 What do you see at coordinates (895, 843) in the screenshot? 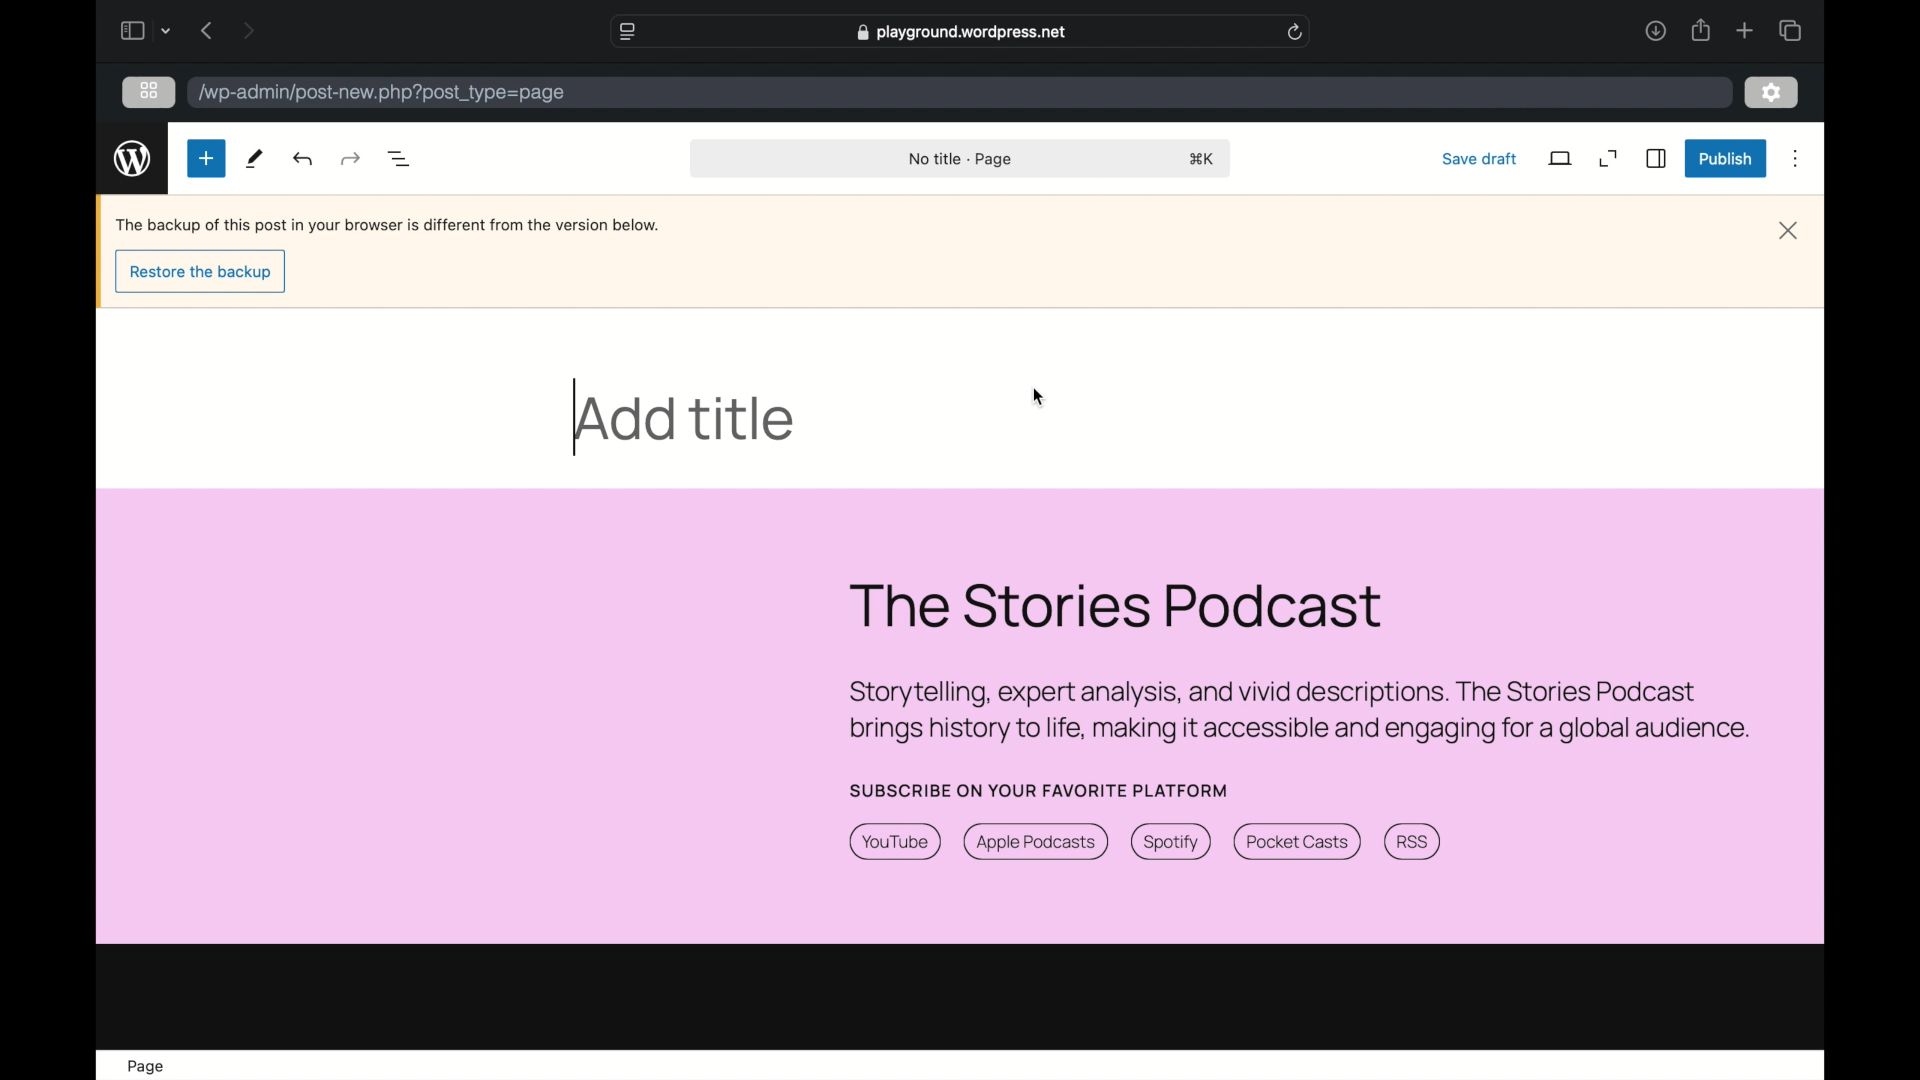
I see `youtube` at bounding box center [895, 843].